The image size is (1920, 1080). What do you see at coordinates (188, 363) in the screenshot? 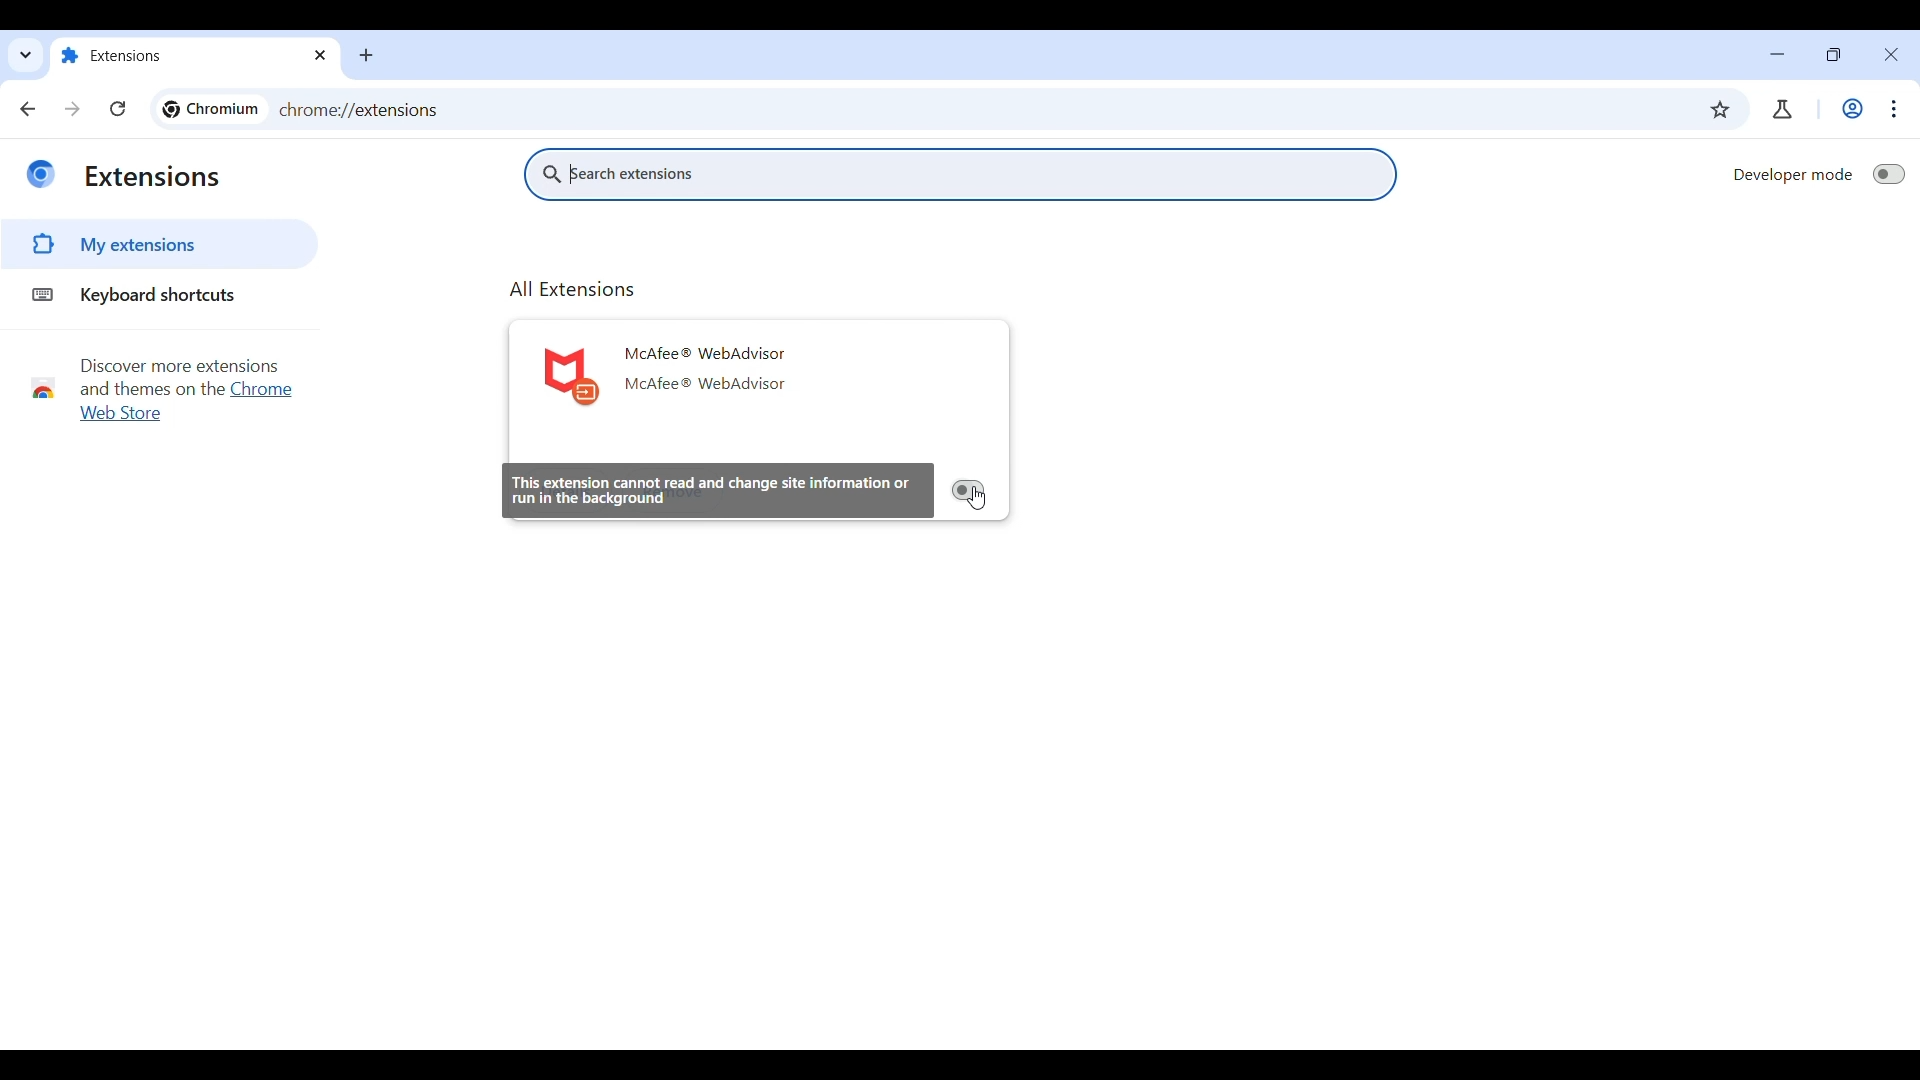
I see `Discover more extensions` at bounding box center [188, 363].